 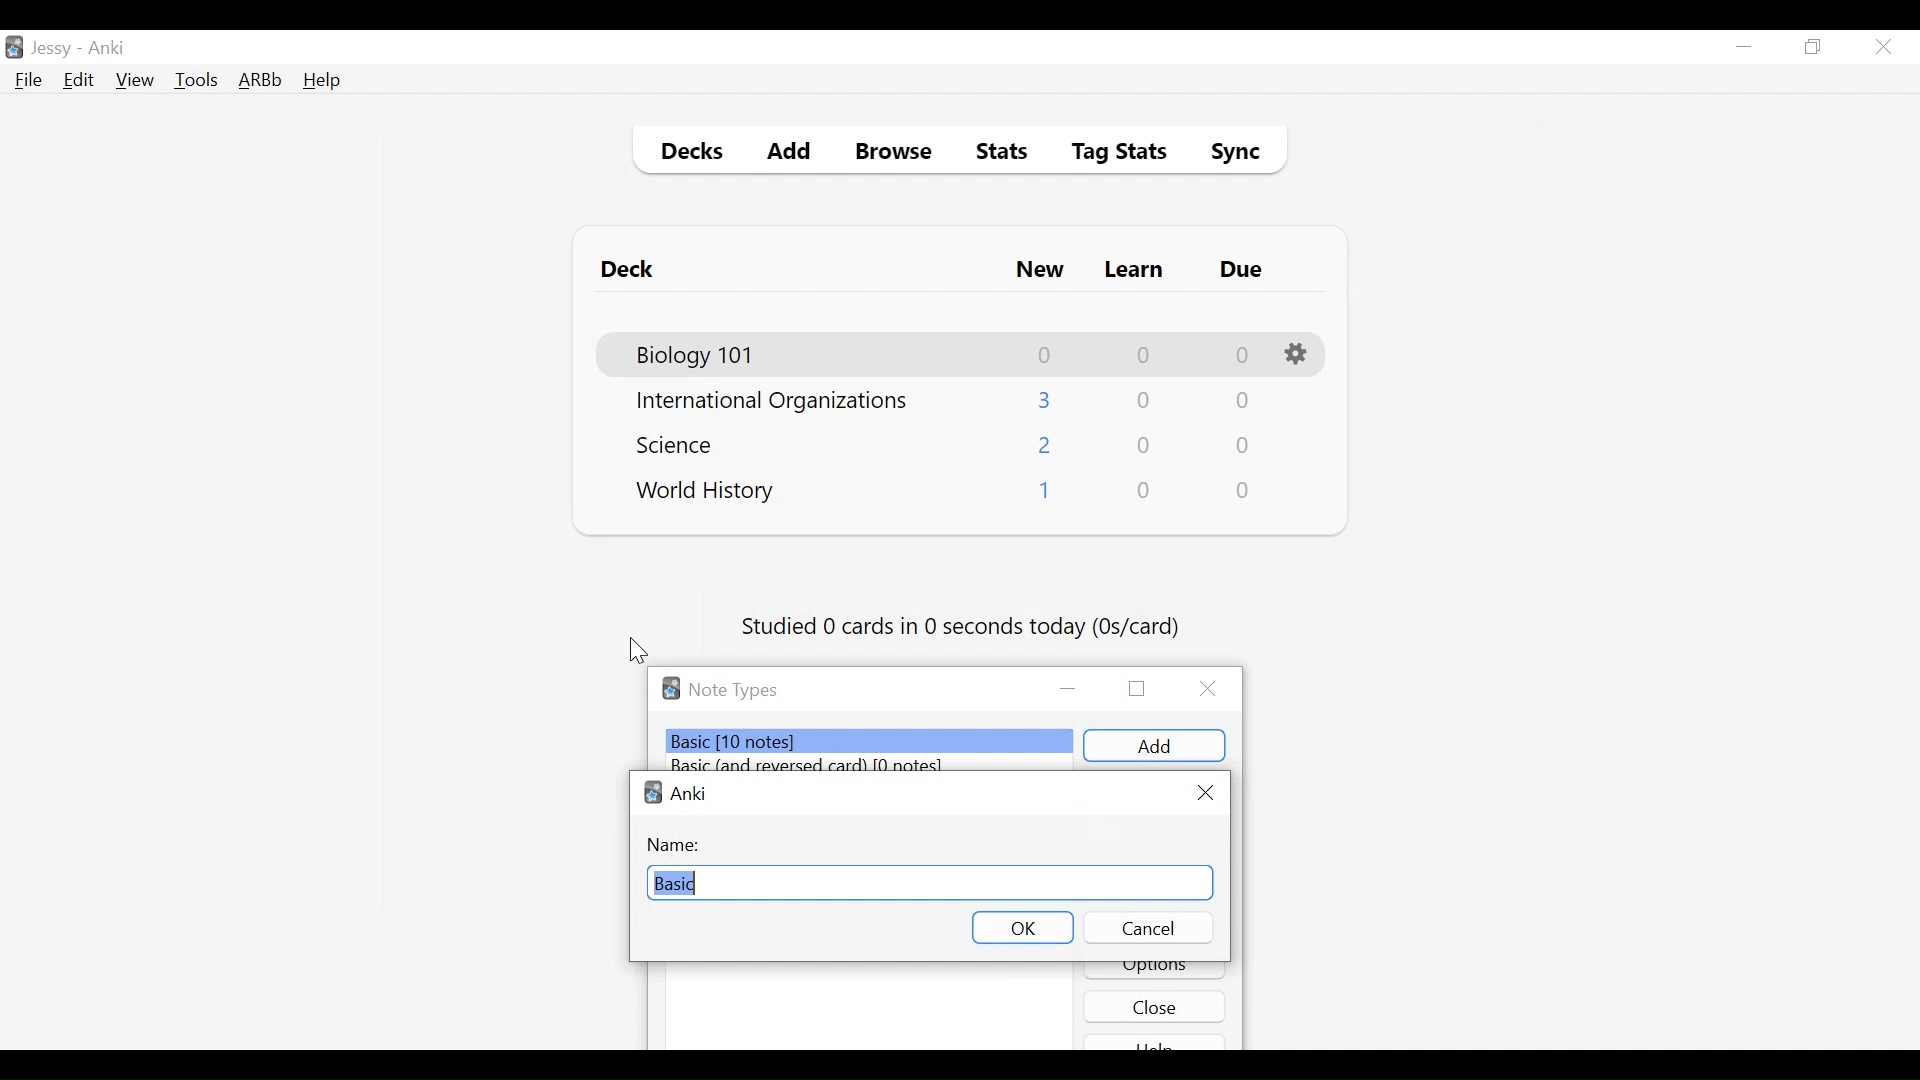 What do you see at coordinates (1145, 491) in the screenshot?
I see `` at bounding box center [1145, 491].